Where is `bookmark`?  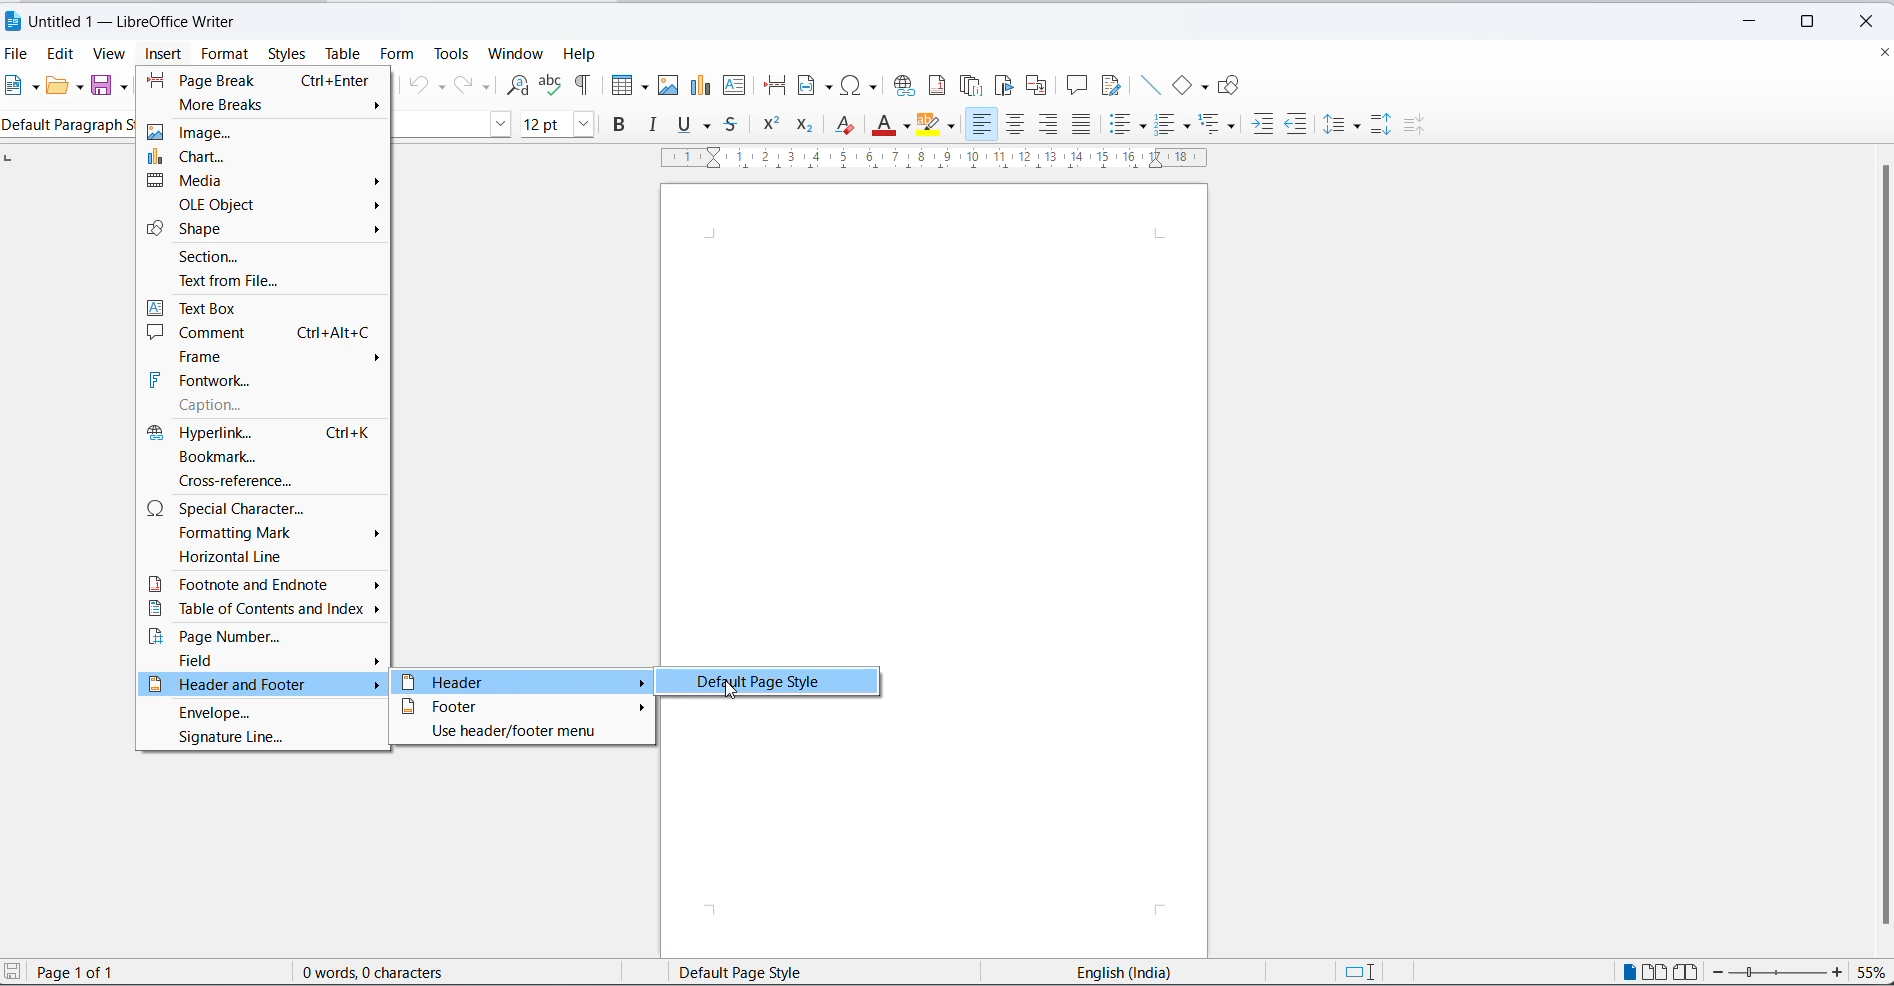 bookmark is located at coordinates (265, 456).